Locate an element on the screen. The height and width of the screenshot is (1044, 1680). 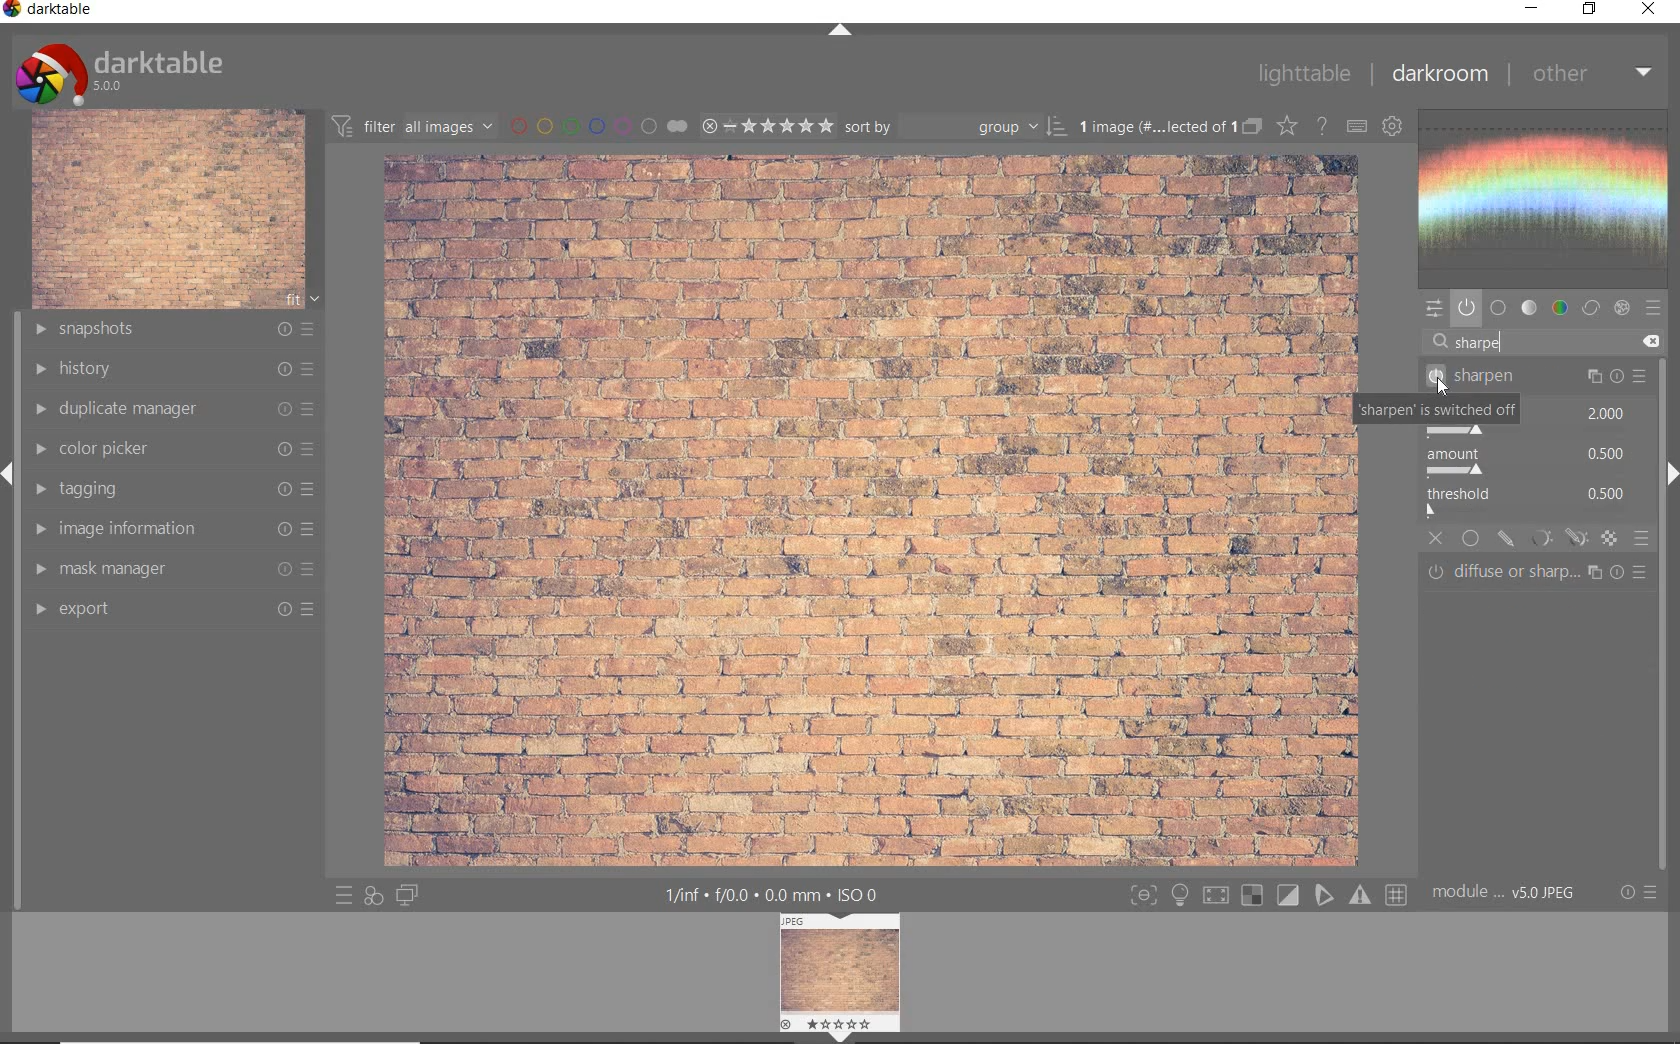
reset or preset preference is located at coordinates (1636, 893).